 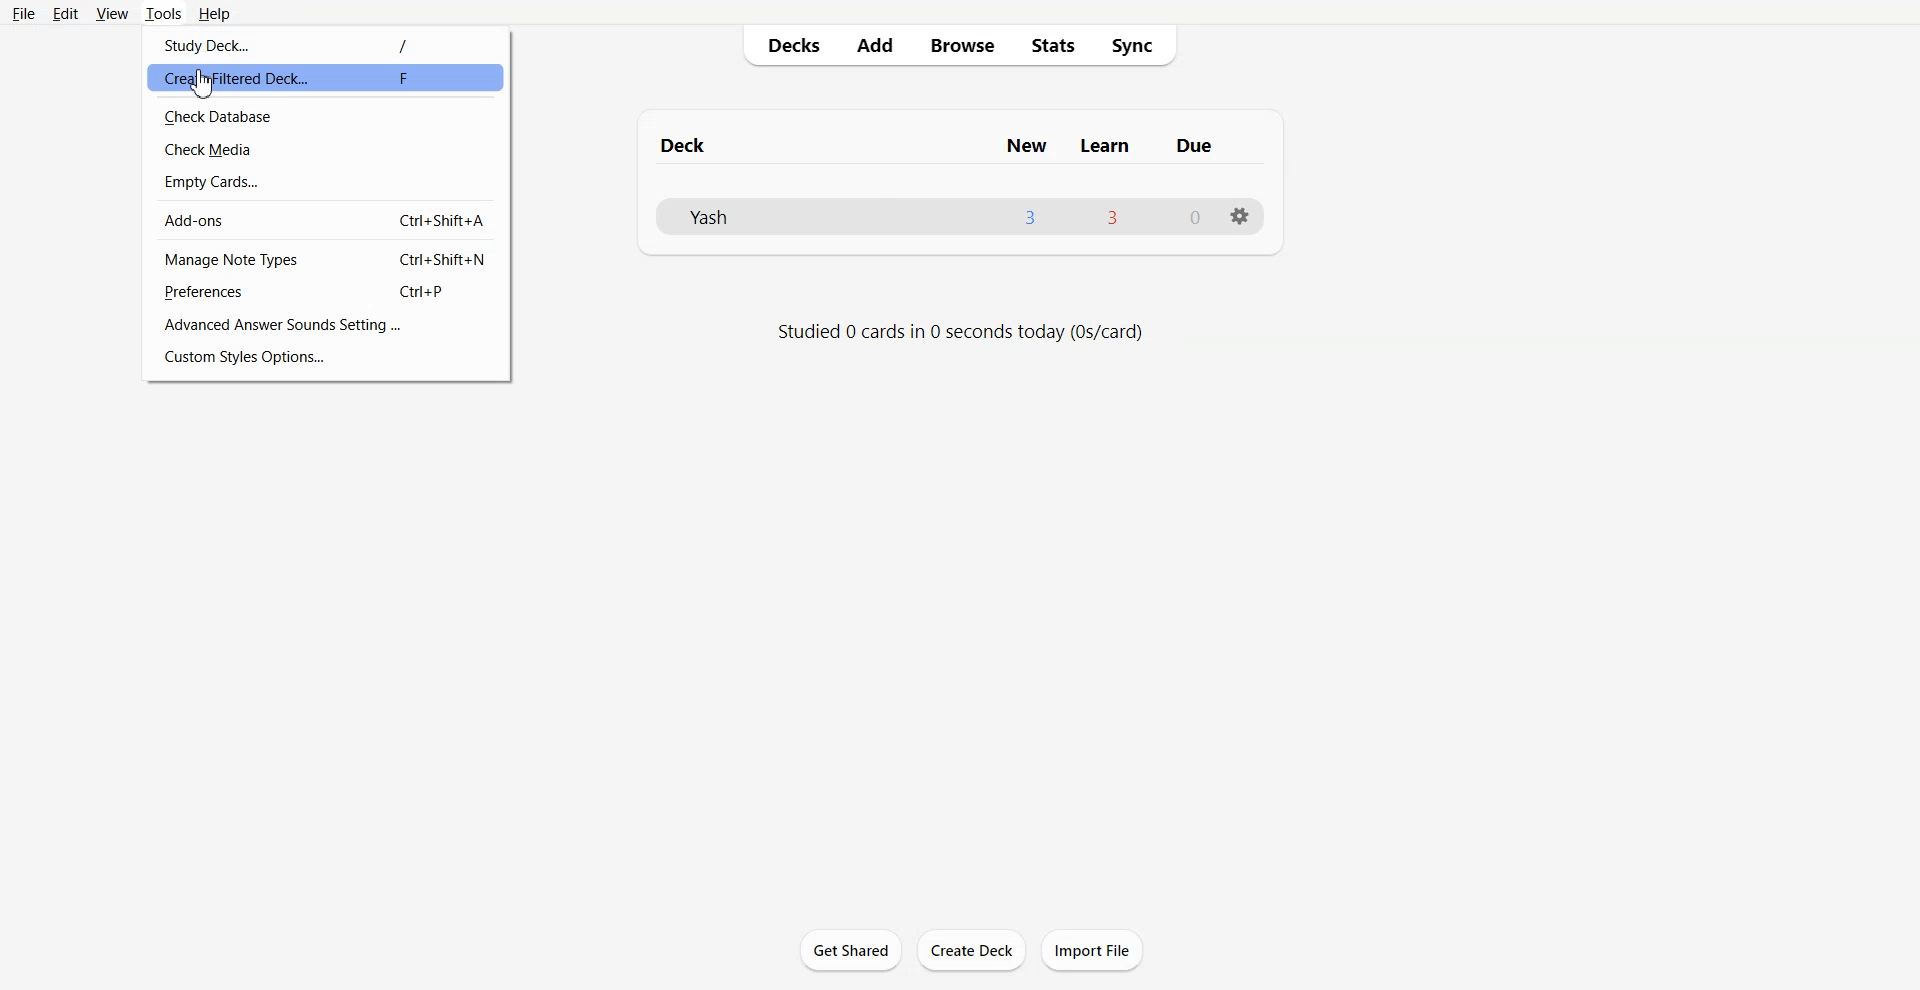 I want to click on Empty Cards, so click(x=325, y=182).